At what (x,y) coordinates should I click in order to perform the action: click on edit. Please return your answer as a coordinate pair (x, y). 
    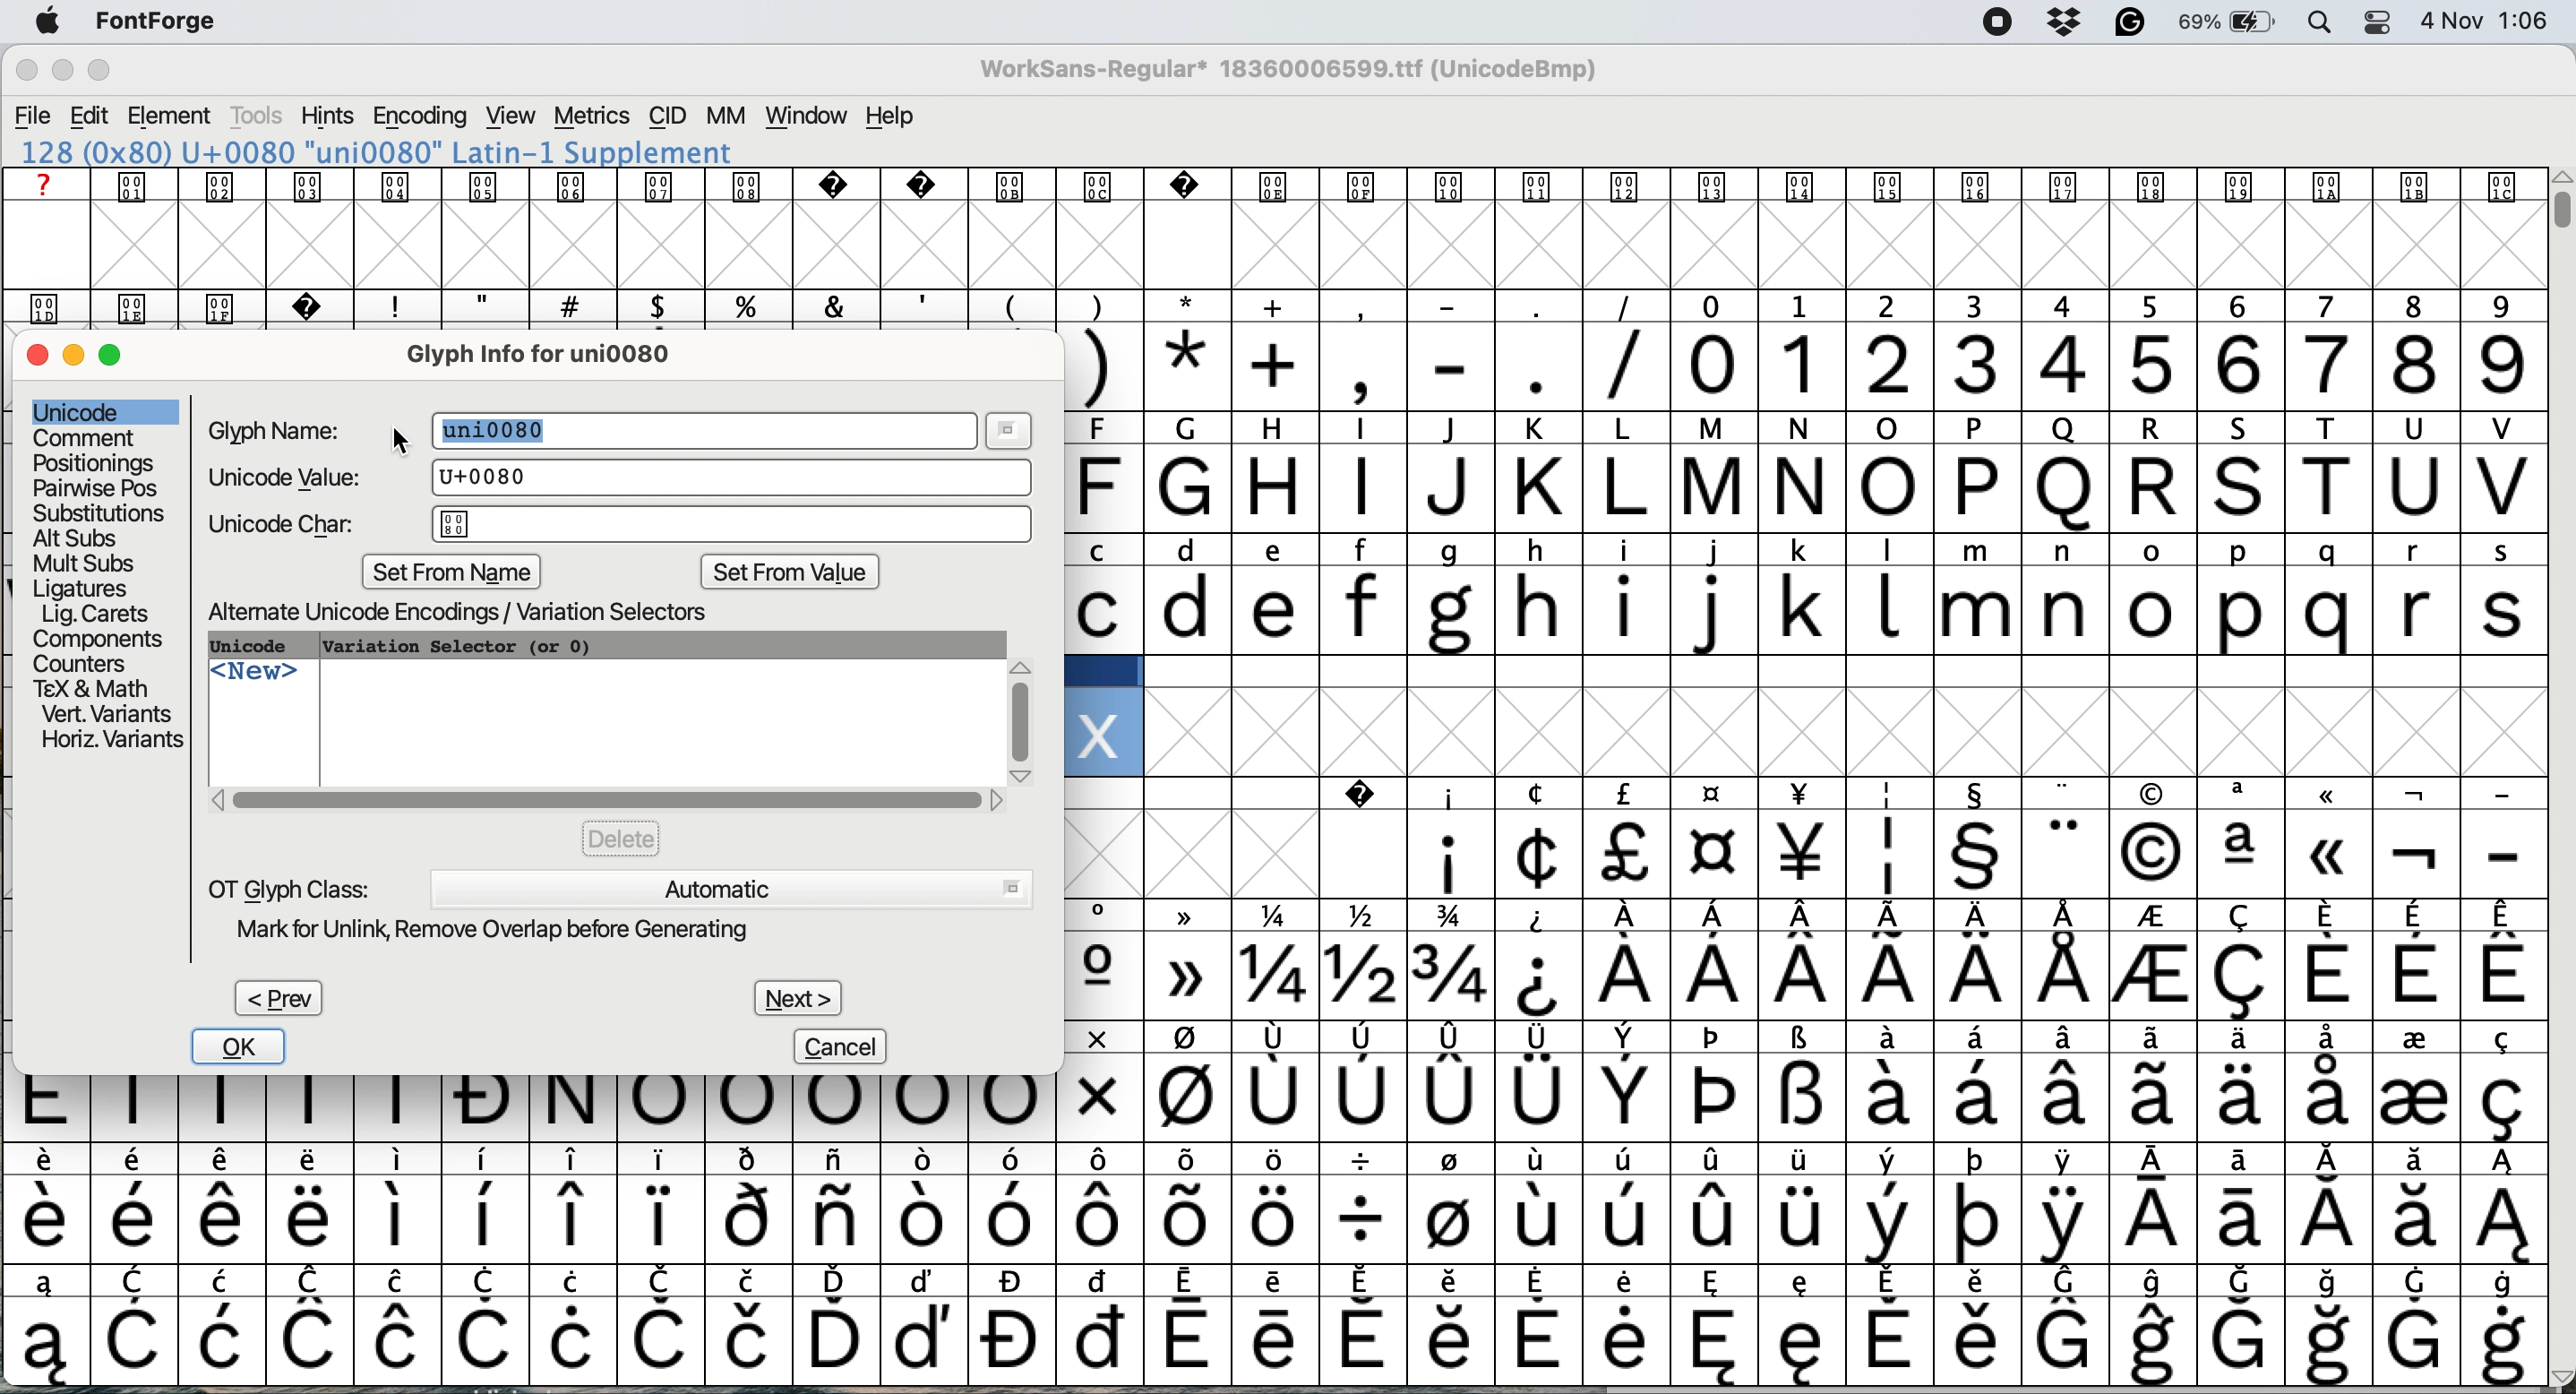
    Looking at the image, I should click on (92, 115).